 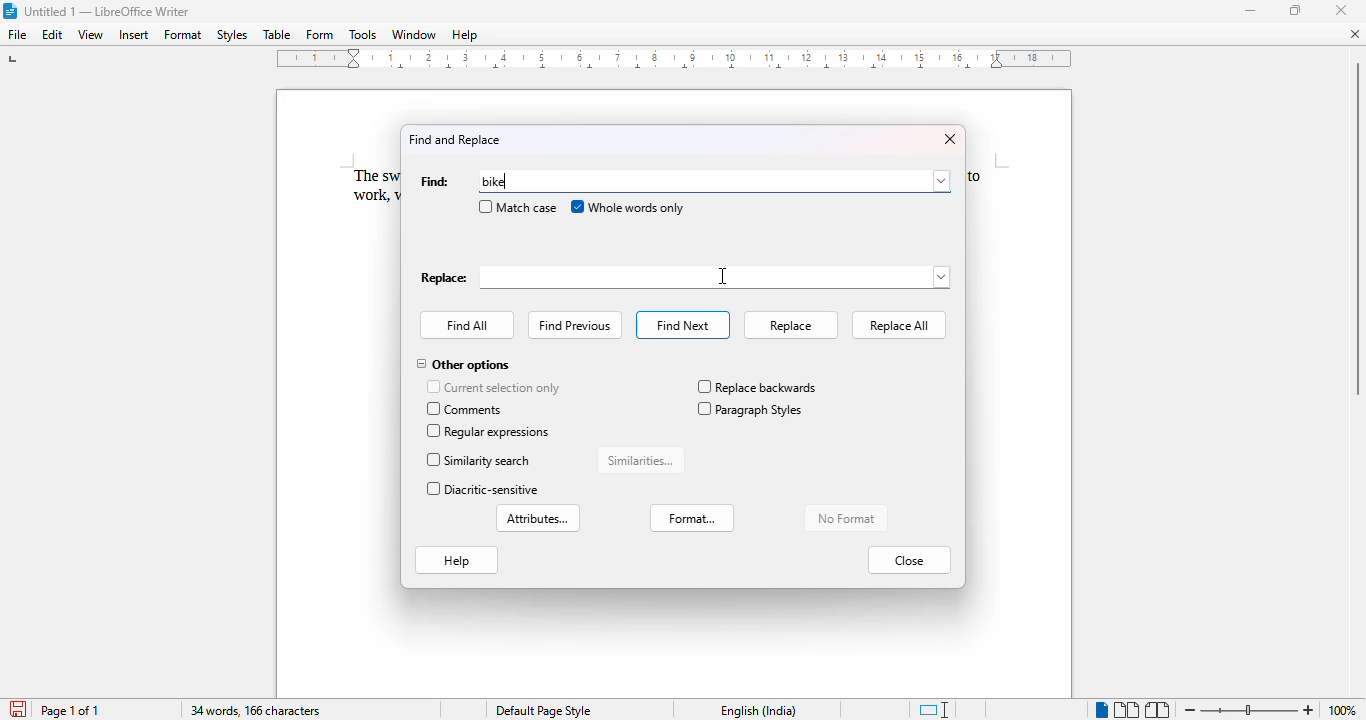 I want to click on insert, so click(x=133, y=35).